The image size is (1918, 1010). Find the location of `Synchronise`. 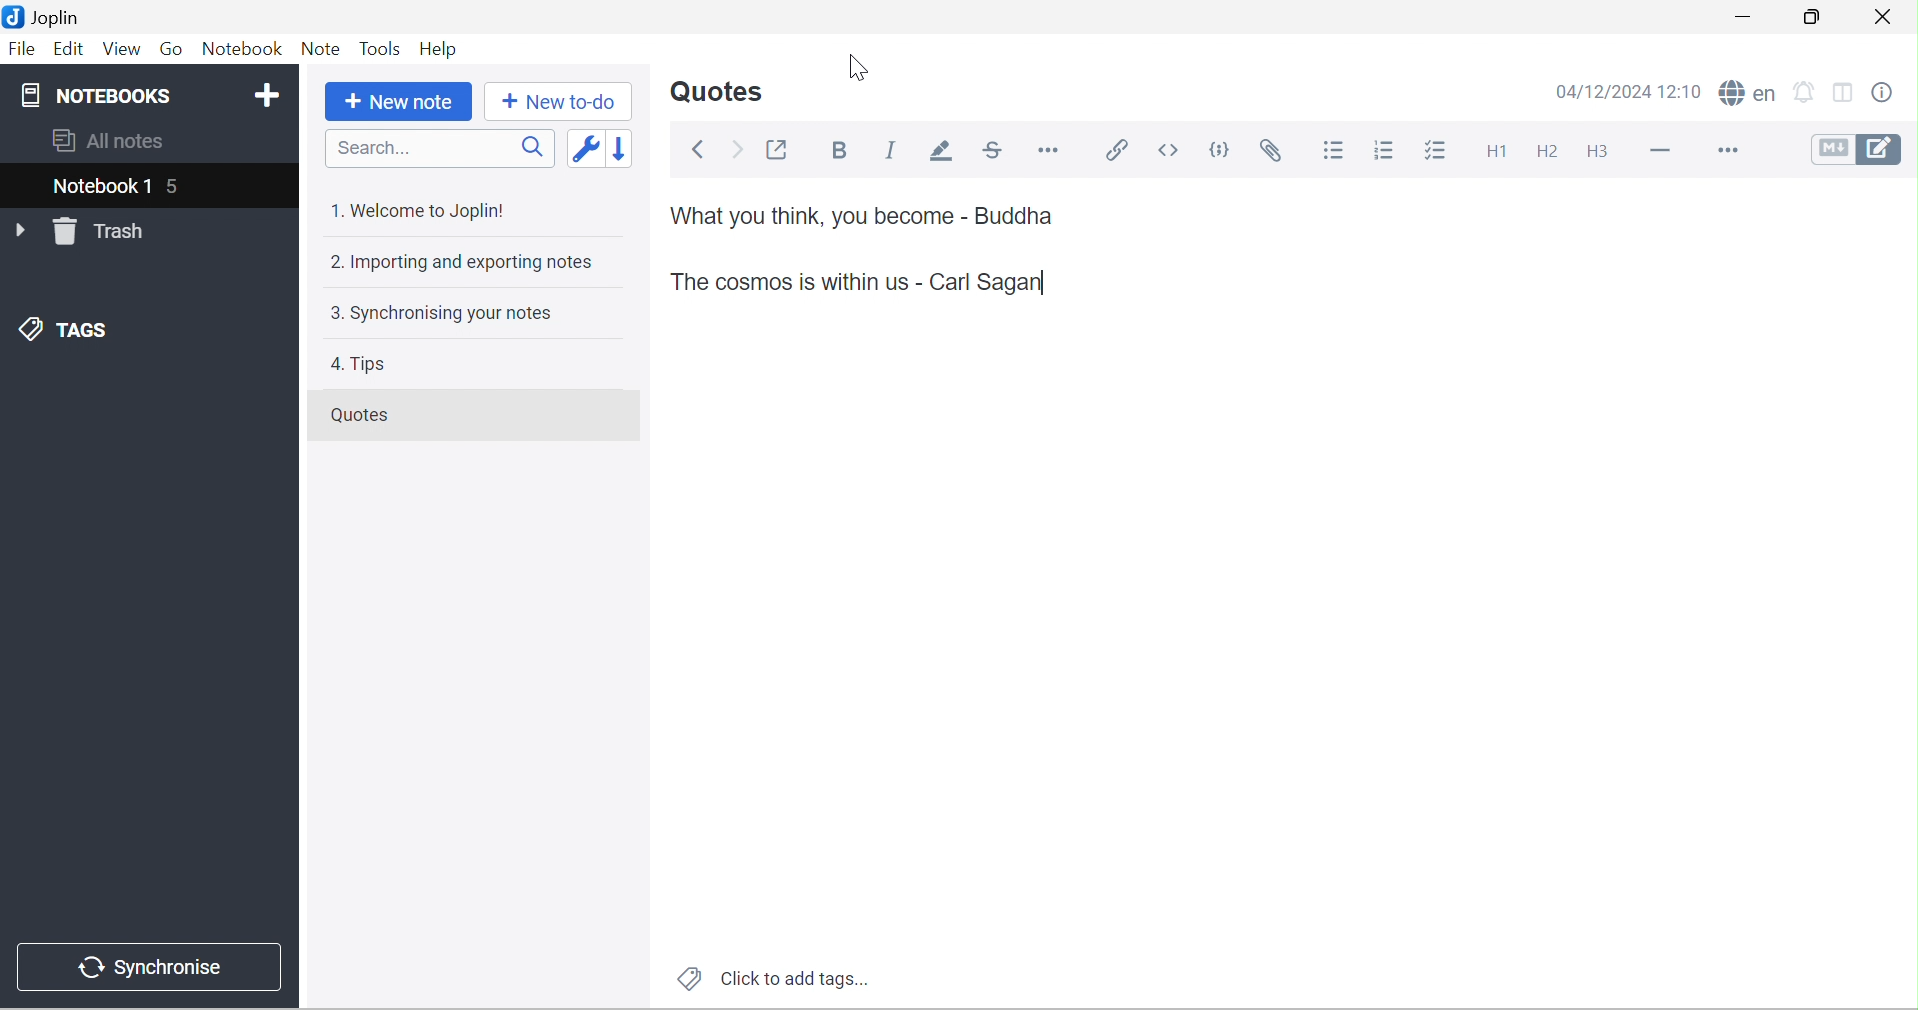

Synchronise is located at coordinates (155, 970).